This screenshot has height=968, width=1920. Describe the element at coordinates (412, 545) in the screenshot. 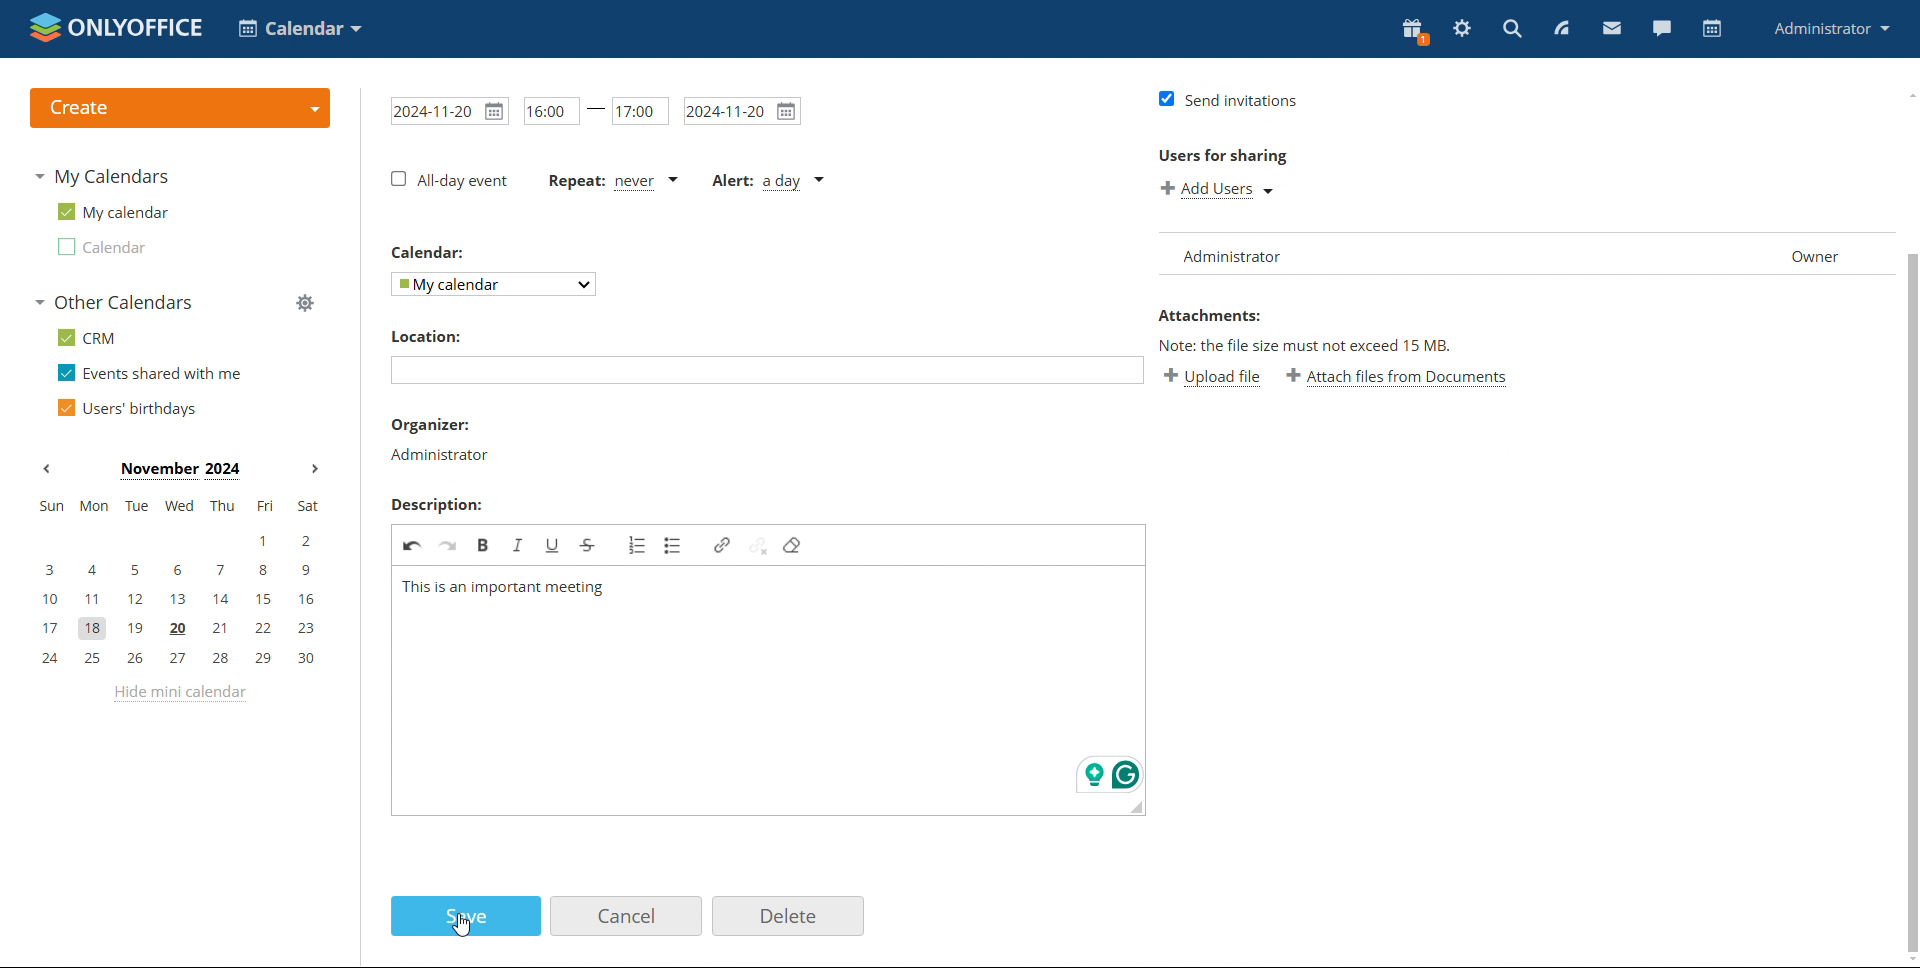

I see `undo` at that location.